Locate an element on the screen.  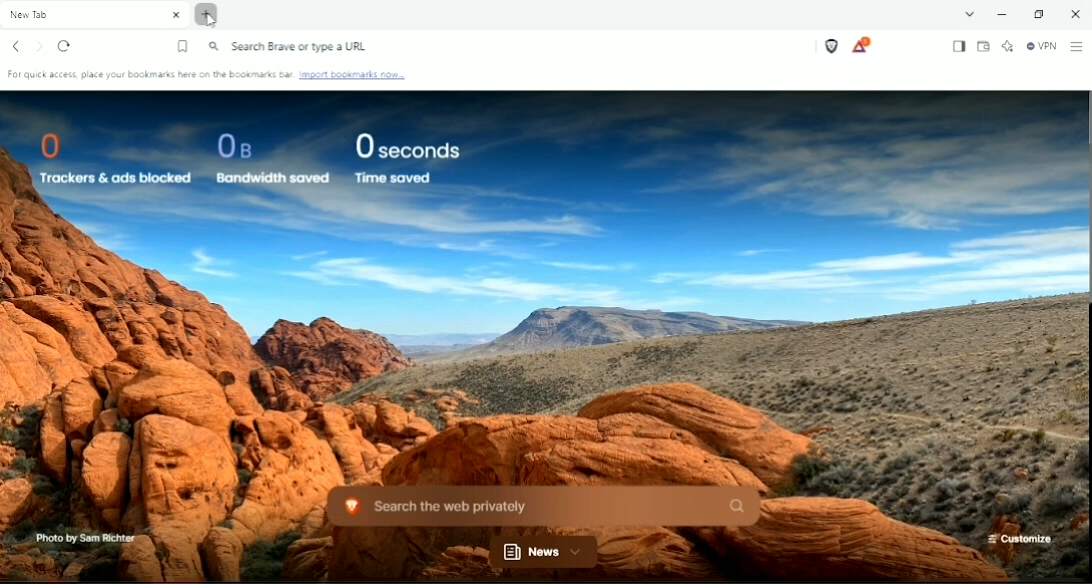
Search Tabs is located at coordinates (969, 13).